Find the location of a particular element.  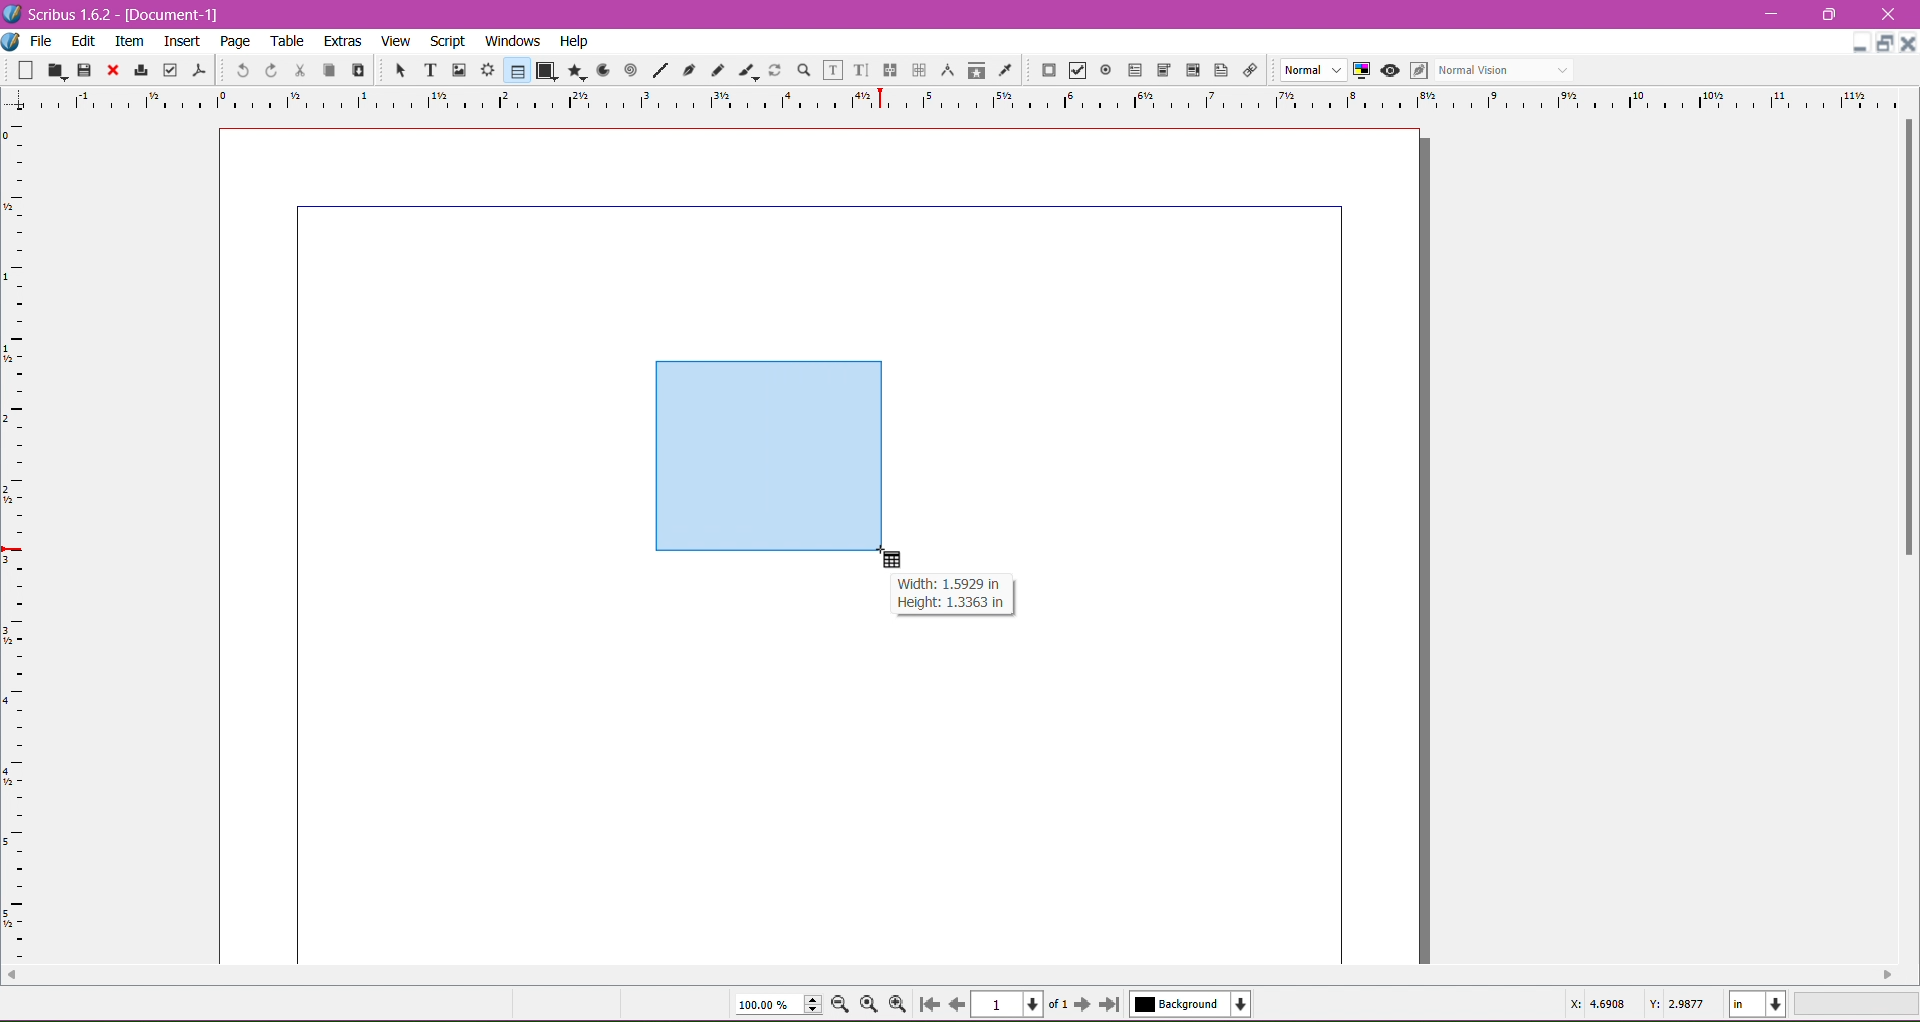

Zoom out is located at coordinates (844, 1003).